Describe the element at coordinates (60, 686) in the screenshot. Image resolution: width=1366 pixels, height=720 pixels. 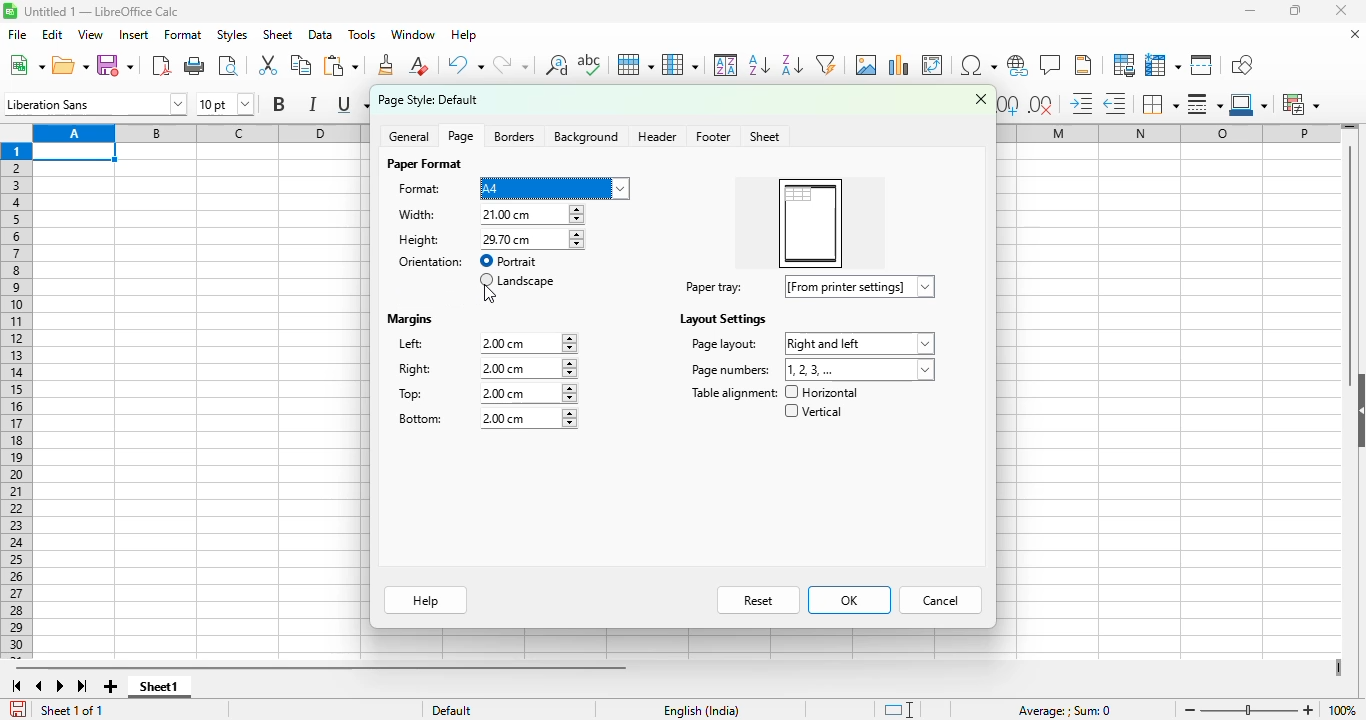
I see `scroll to next sheet` at that location.